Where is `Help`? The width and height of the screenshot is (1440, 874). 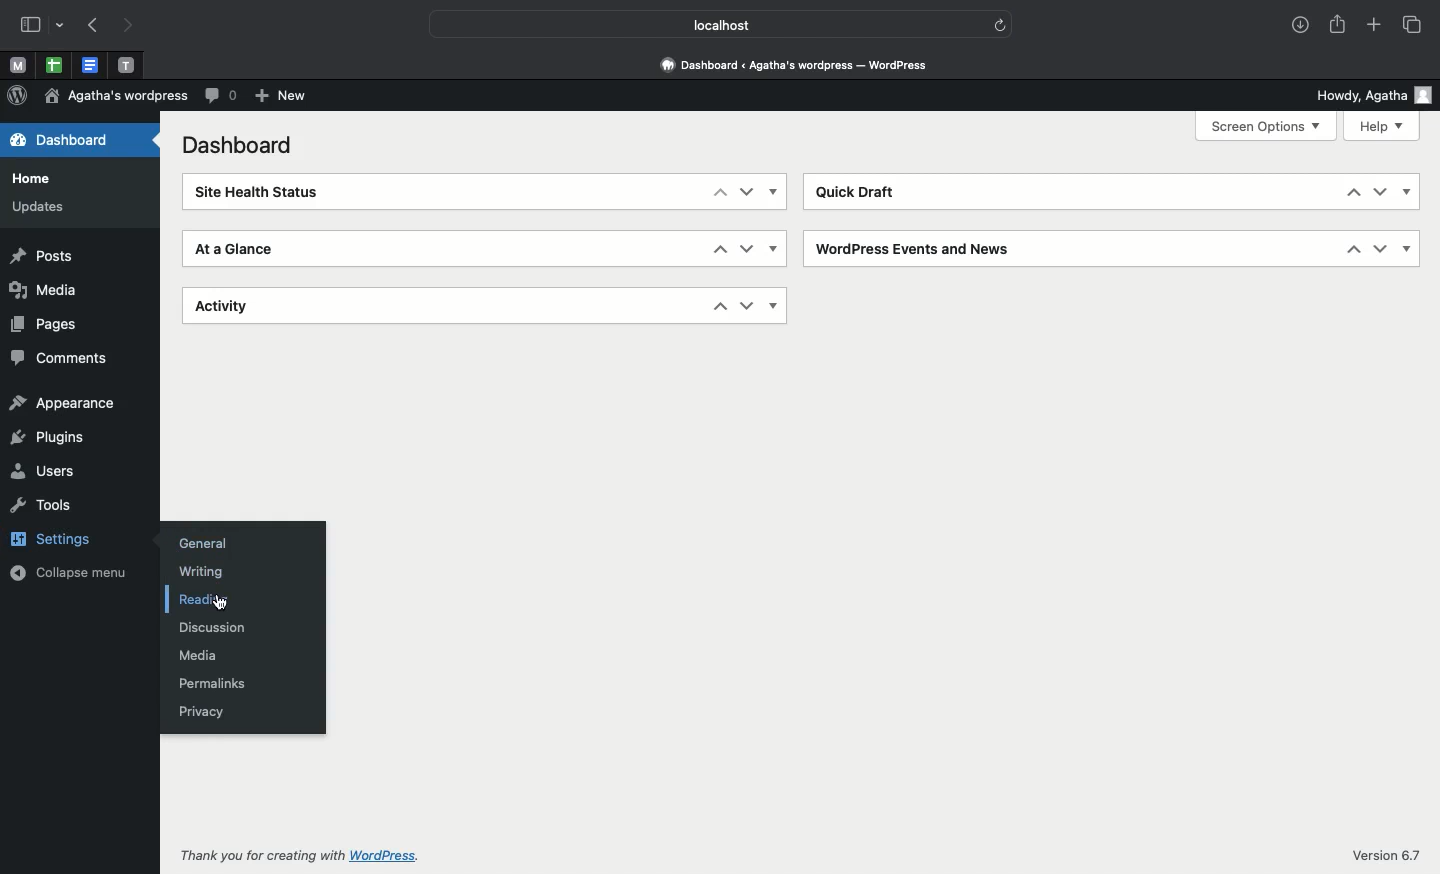 Help is located at coordinates (1381, 127).